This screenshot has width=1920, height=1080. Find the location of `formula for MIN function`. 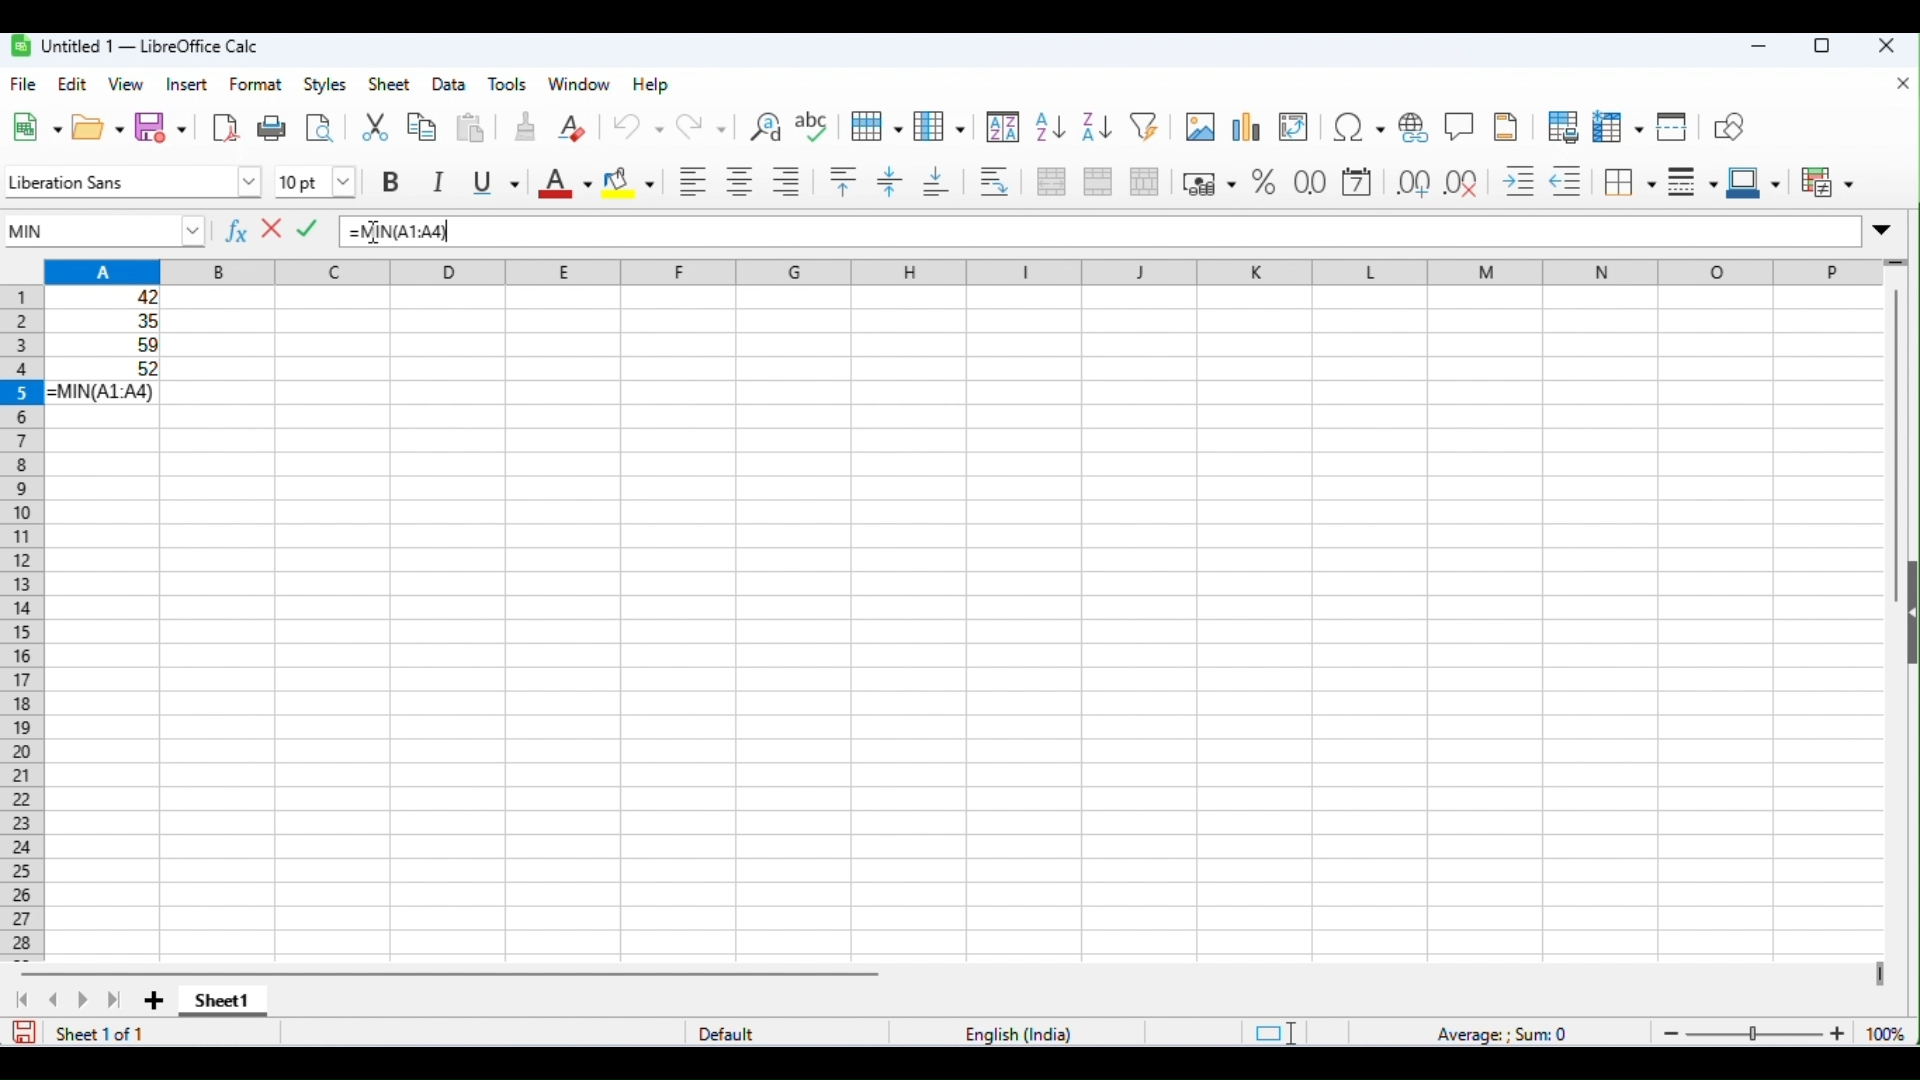

formula for MIN function is located at coordinates (100, 394).